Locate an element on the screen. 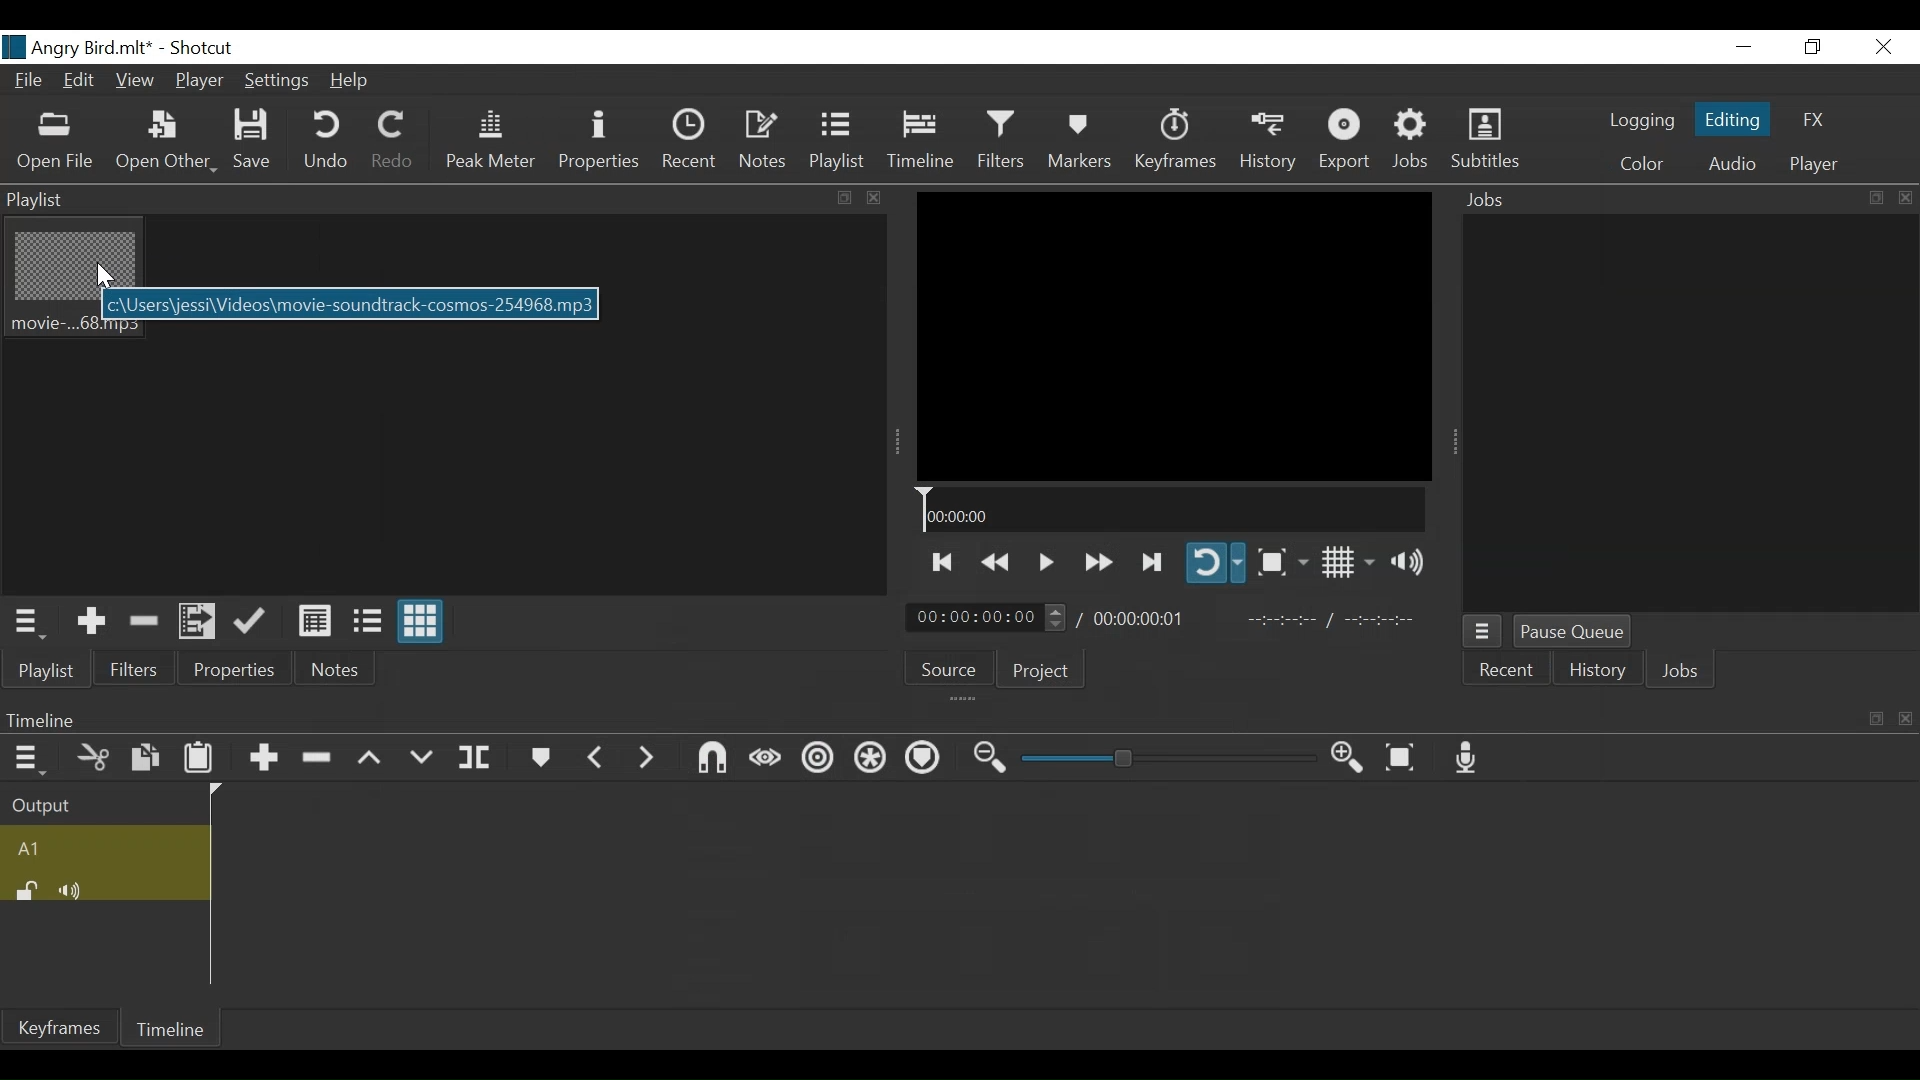  Keyframes is located at coordinates (1174, 140).